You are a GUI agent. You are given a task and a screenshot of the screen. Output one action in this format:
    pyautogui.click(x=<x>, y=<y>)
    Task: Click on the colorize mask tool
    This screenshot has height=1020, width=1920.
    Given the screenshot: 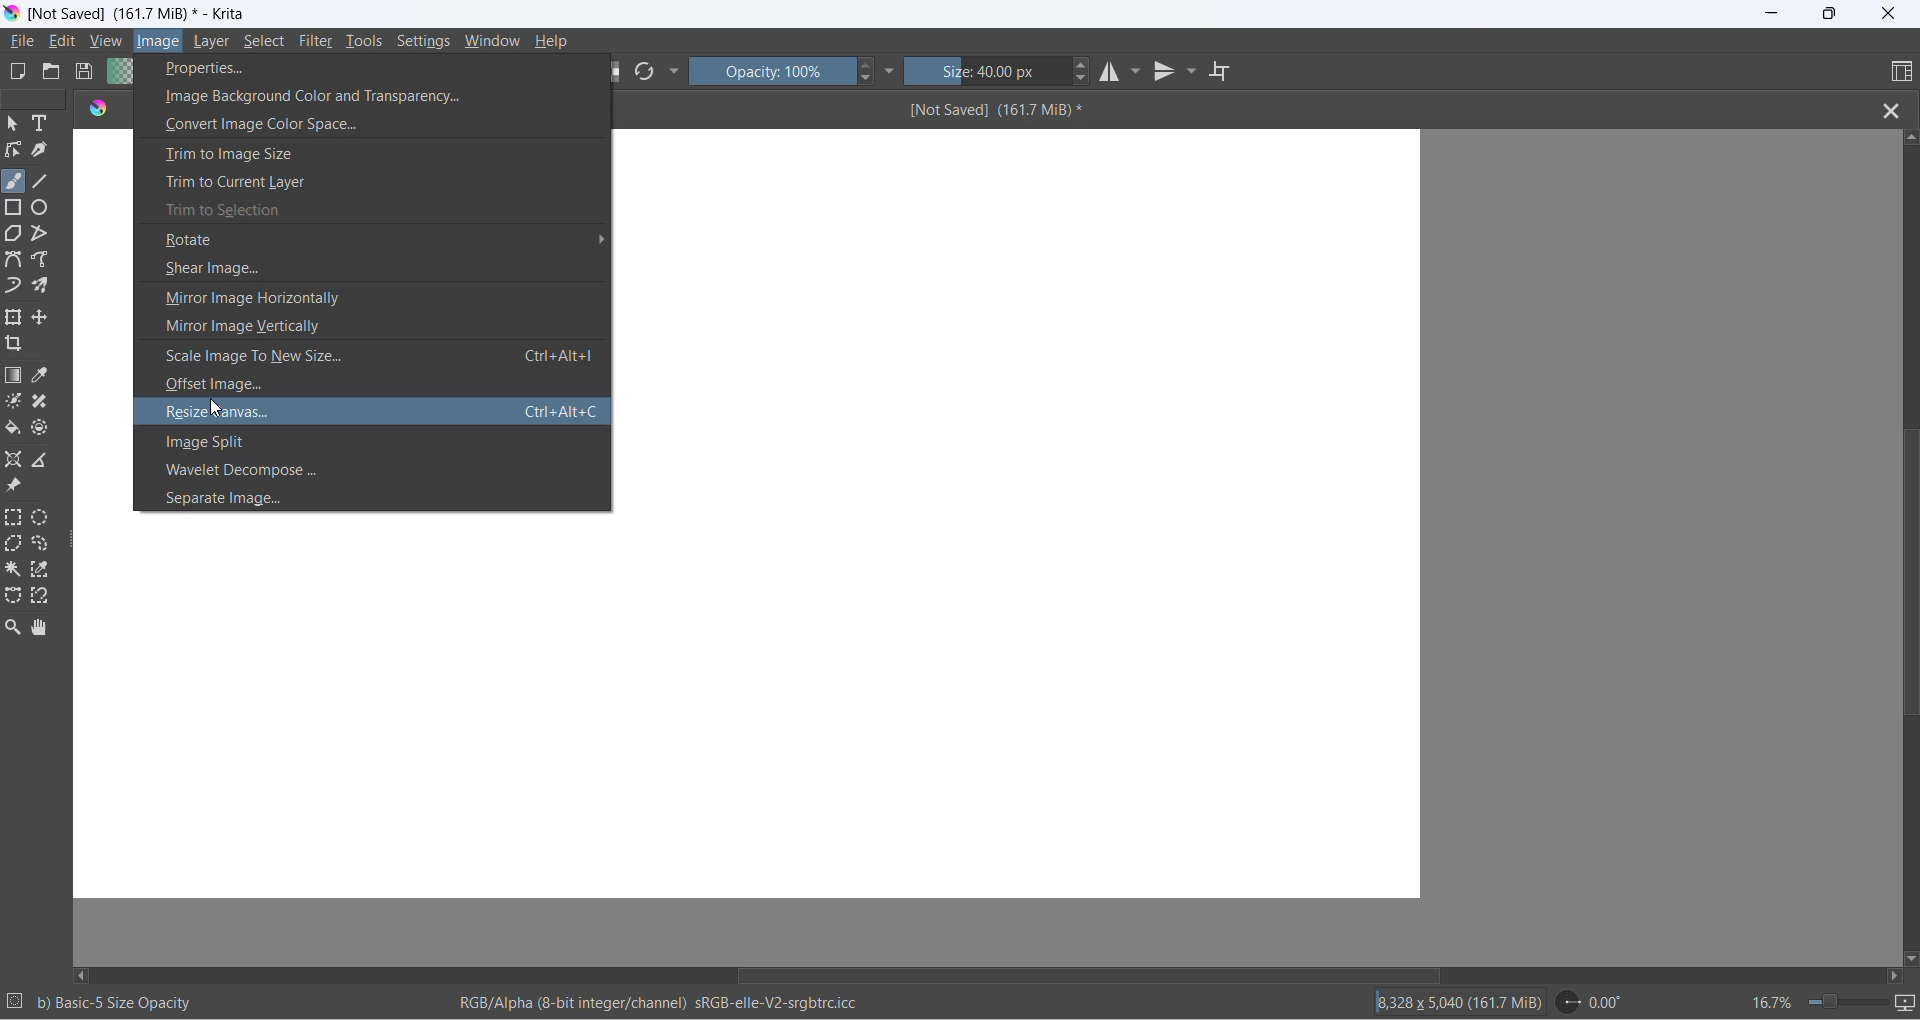 What is the action you would take?
    pyautogui.click(x=15, y=401)
    